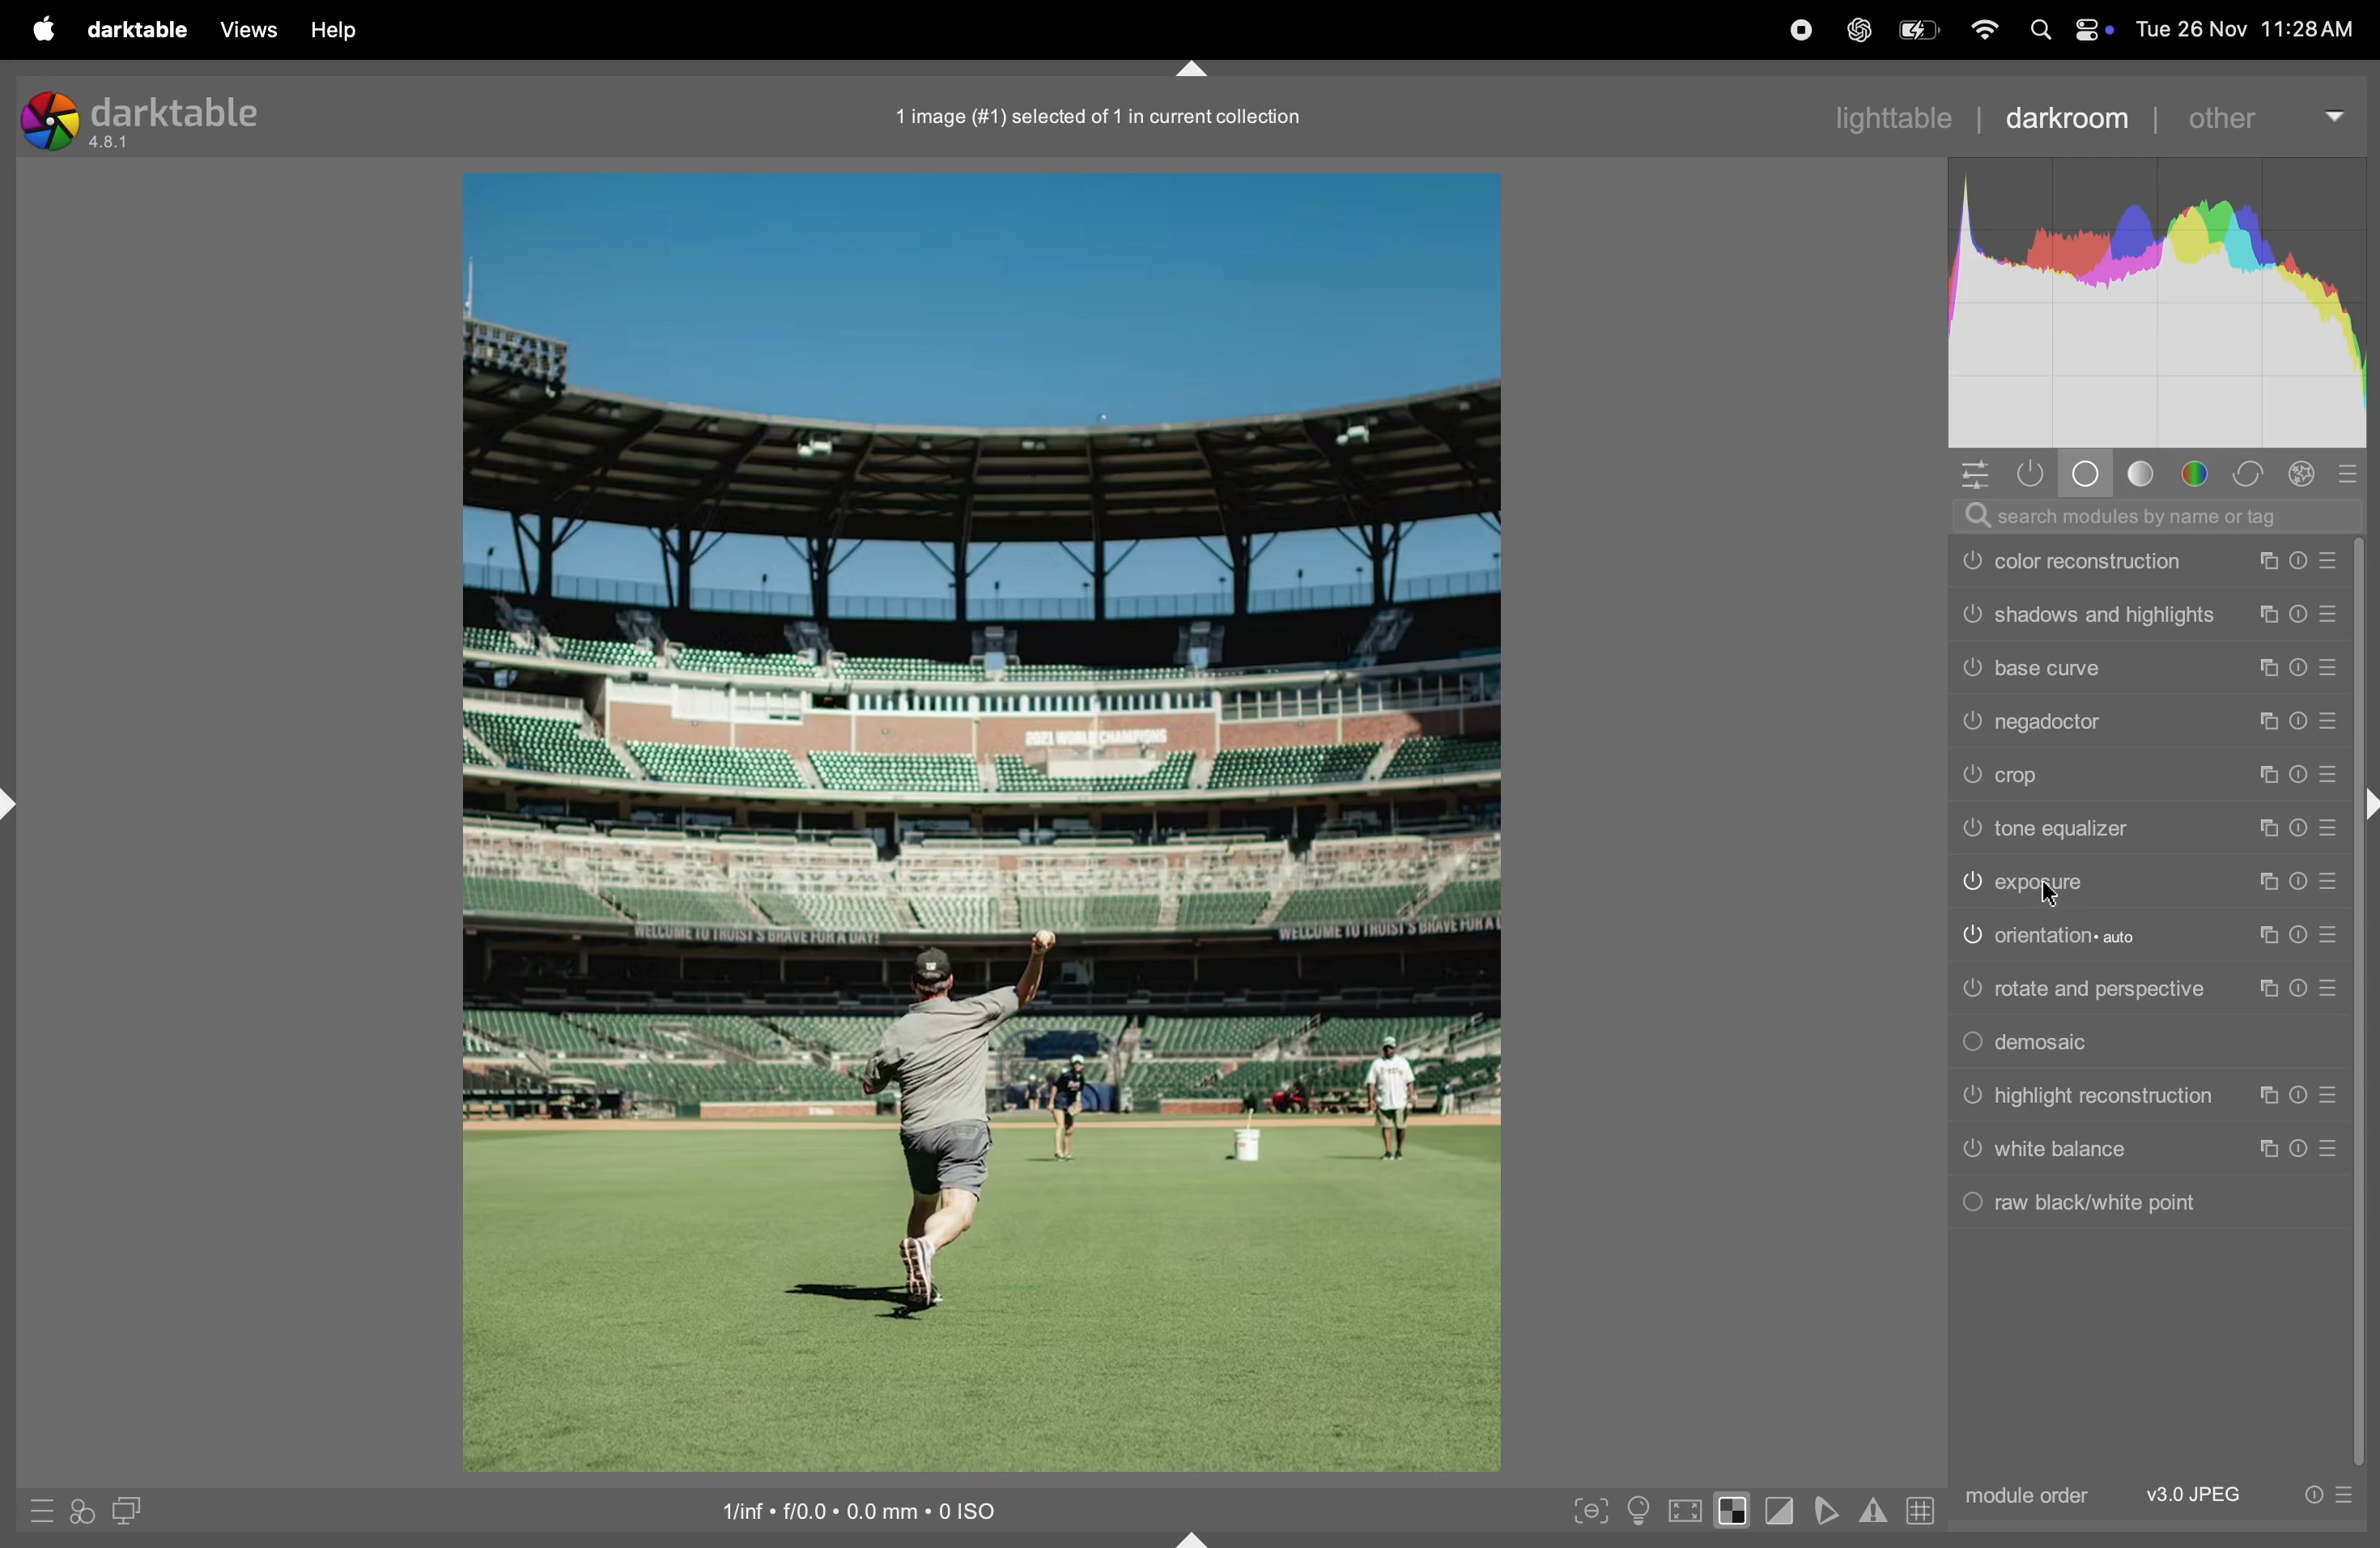 The width and height of the screenshot is (2380, 1548). What do you see at coordinates (1971, 990) in the screenshot?
I see `Switch on or off` at bounding box center [1971, 990].